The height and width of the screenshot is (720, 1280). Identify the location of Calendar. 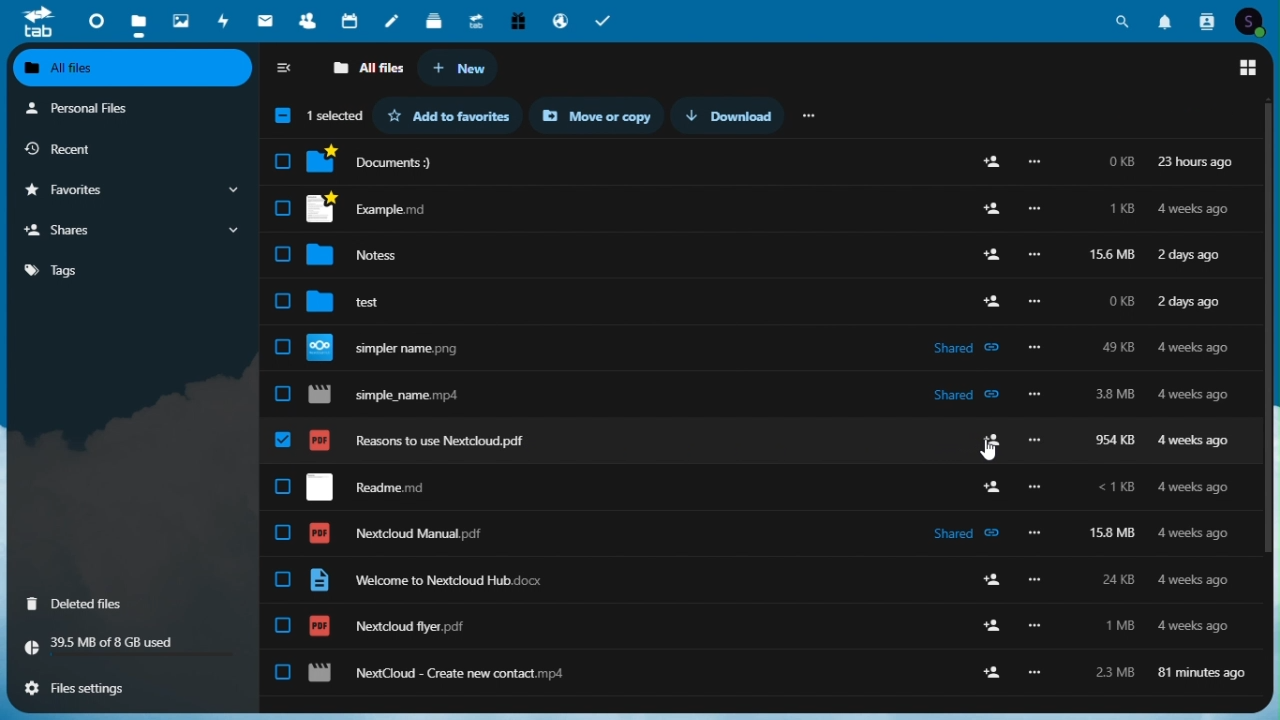
(350, 22).